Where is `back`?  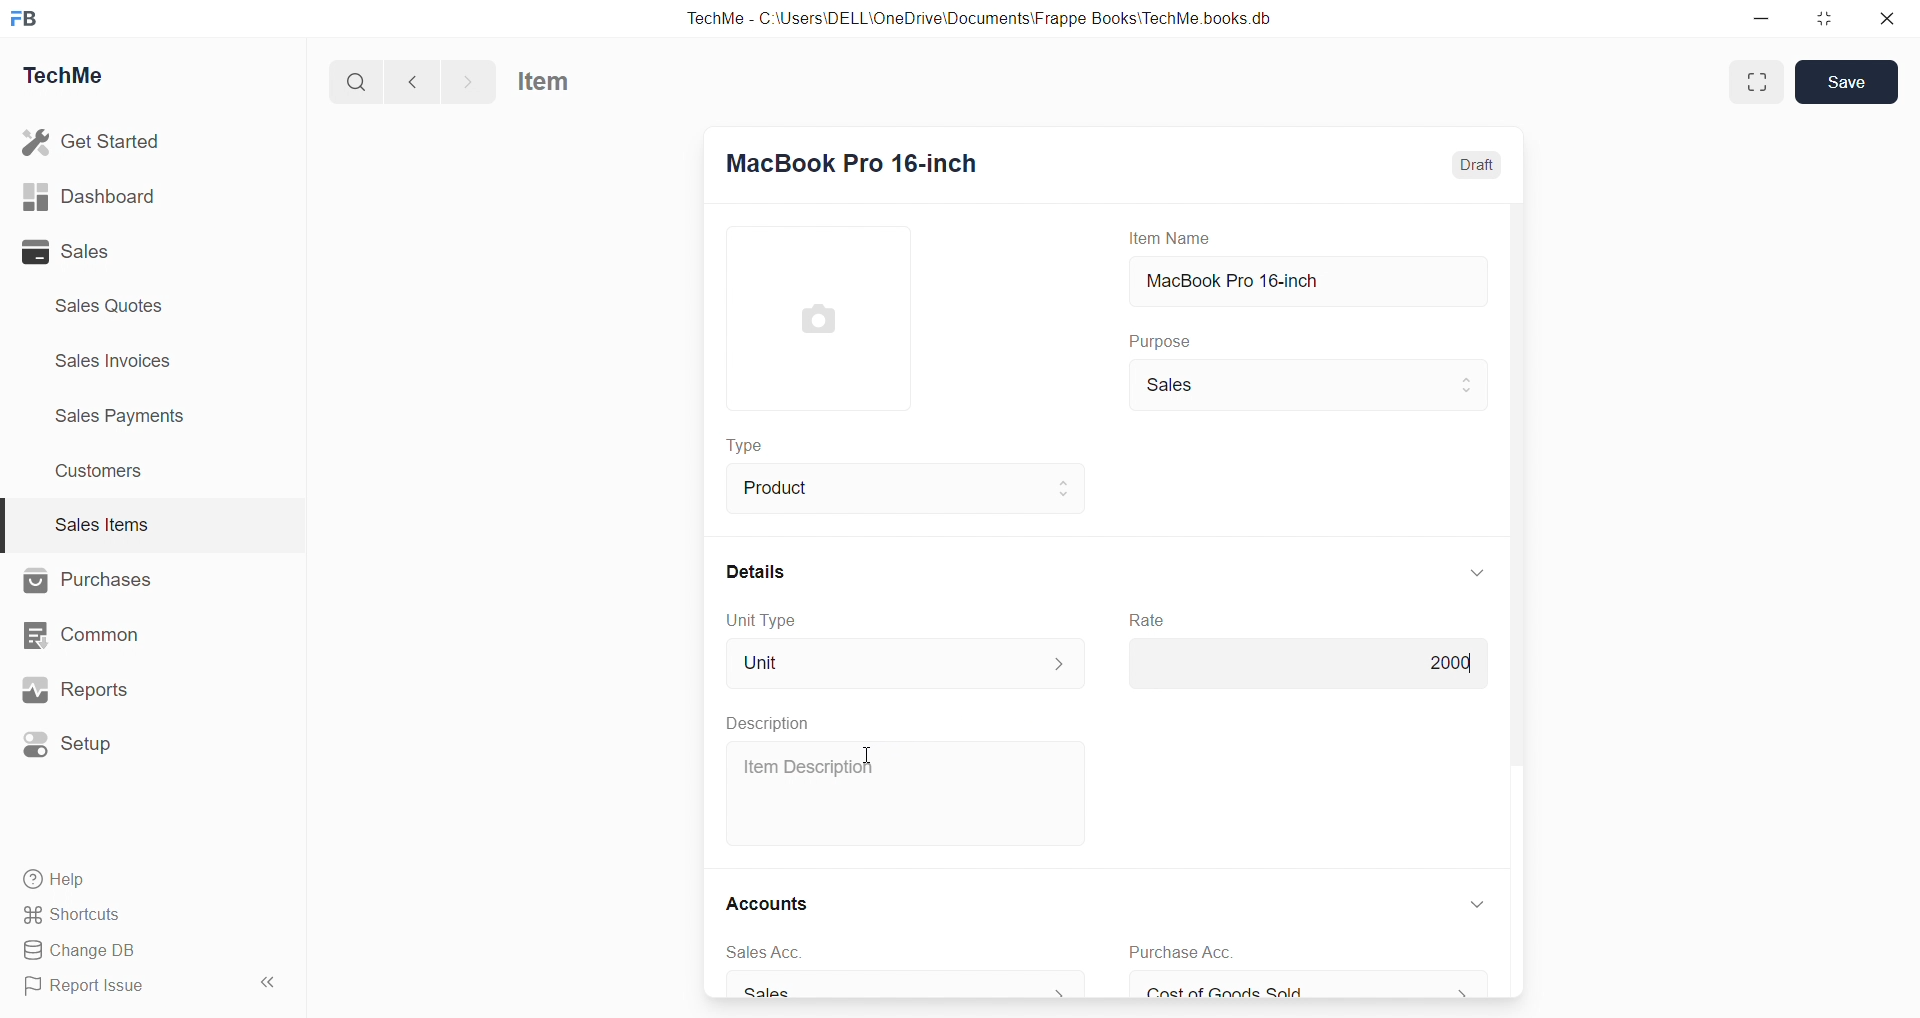
back is located at coordinates (414, 81).